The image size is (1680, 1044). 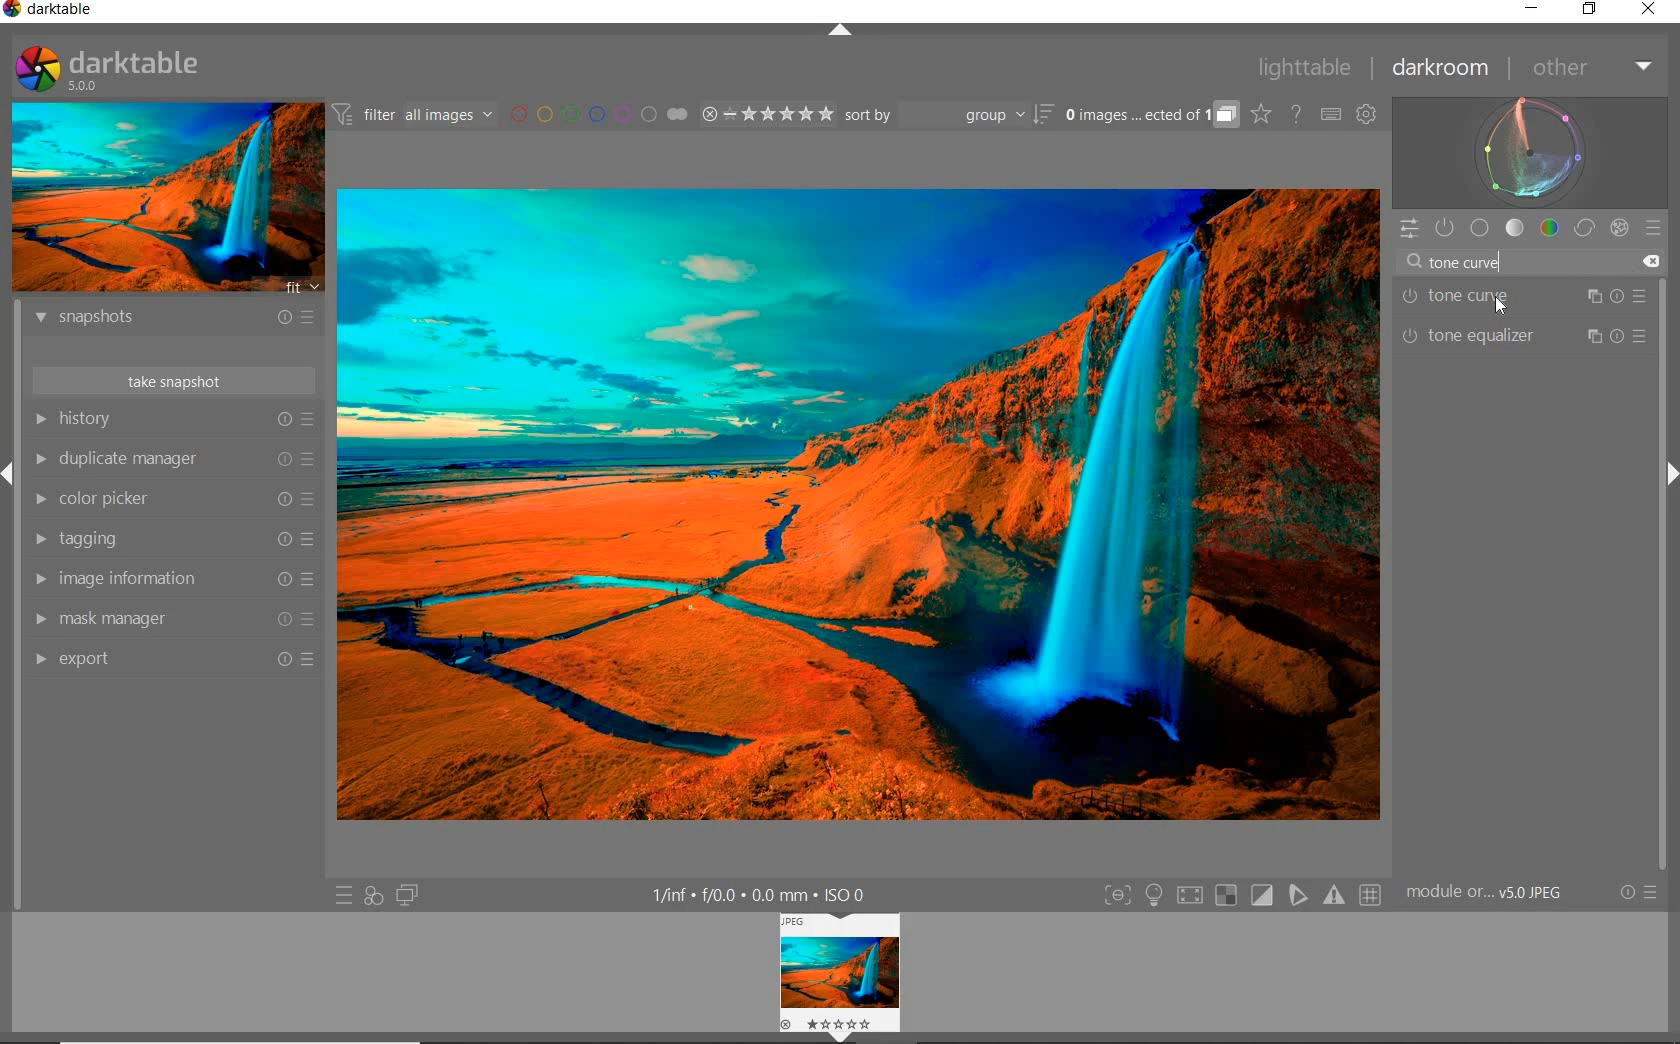 What do you see at coordinates (173, 379) in the screenshot?
I see `take snapshot` at bounding box center [173, 379].